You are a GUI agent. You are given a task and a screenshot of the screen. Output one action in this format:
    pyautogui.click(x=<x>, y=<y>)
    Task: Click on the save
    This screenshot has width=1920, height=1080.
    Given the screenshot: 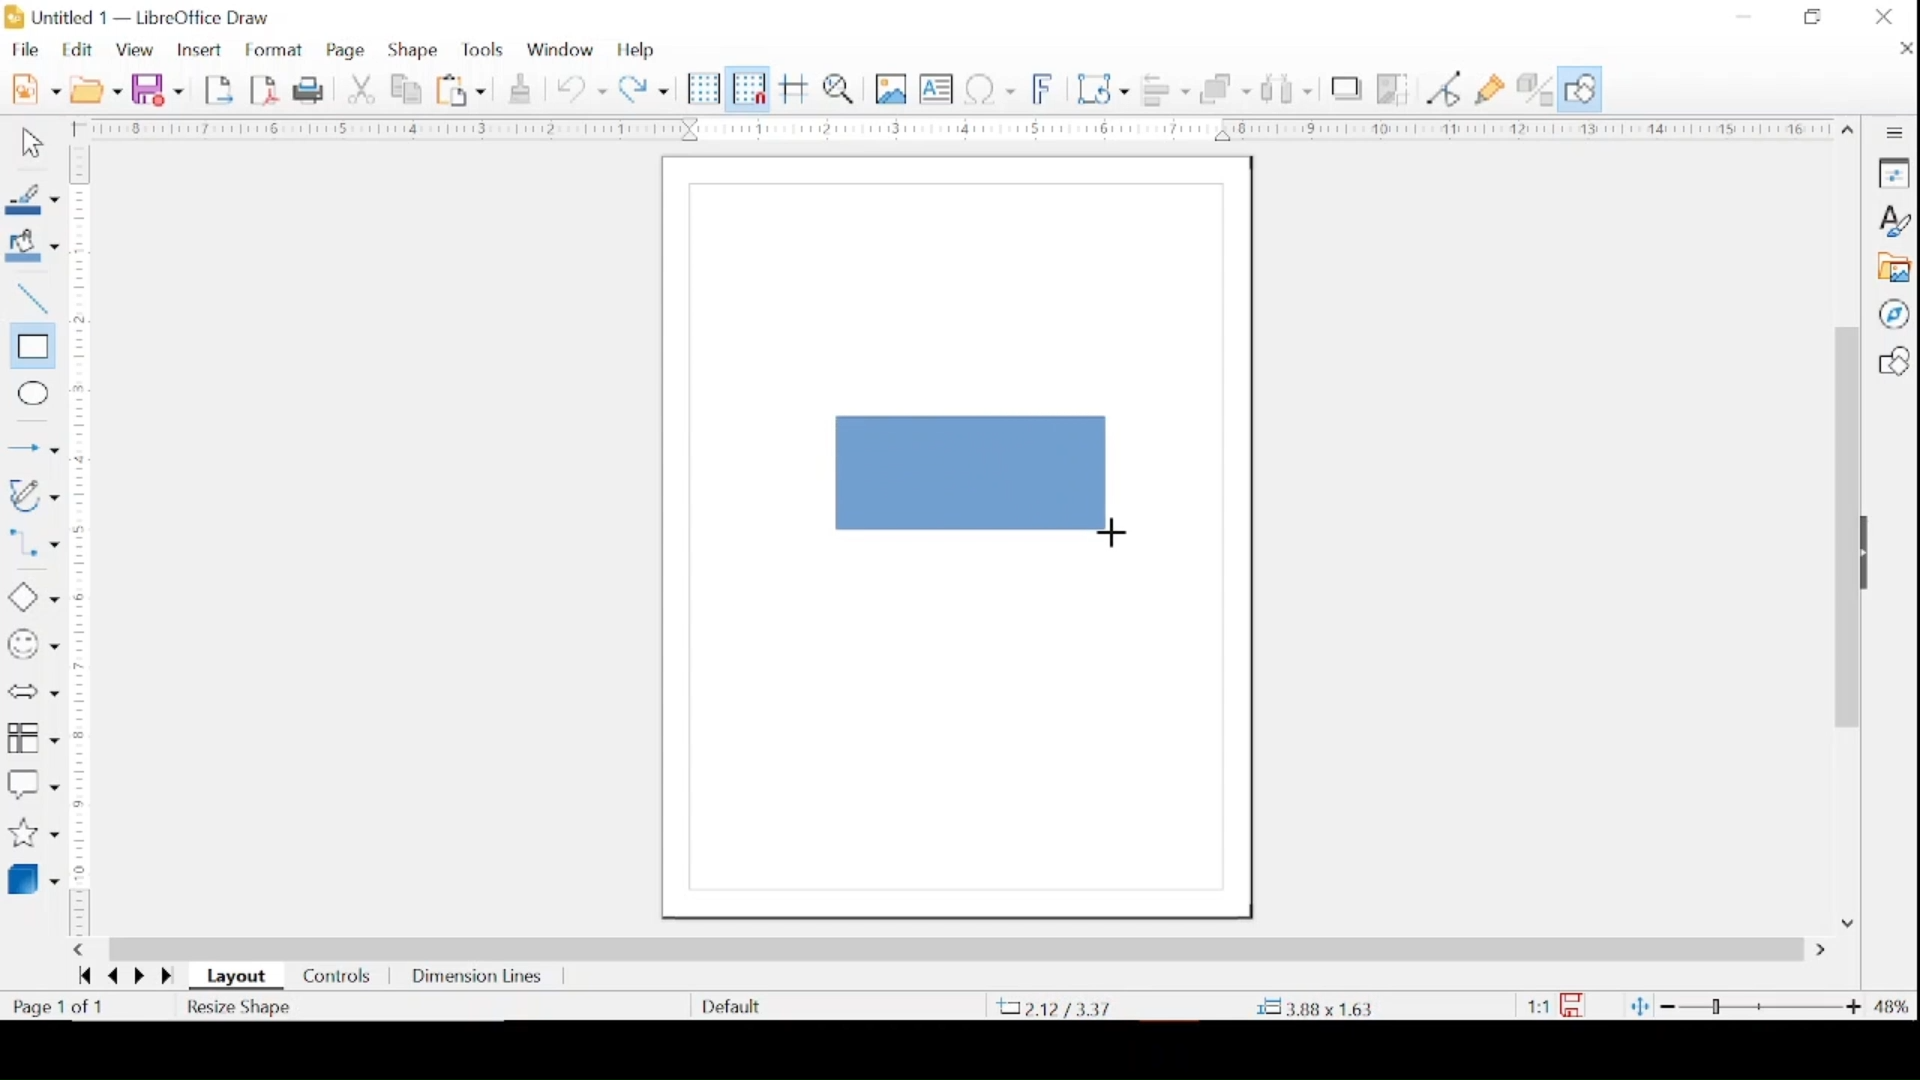 What is the action you would take?
    pyautogui.click(x=157, y=89)
    